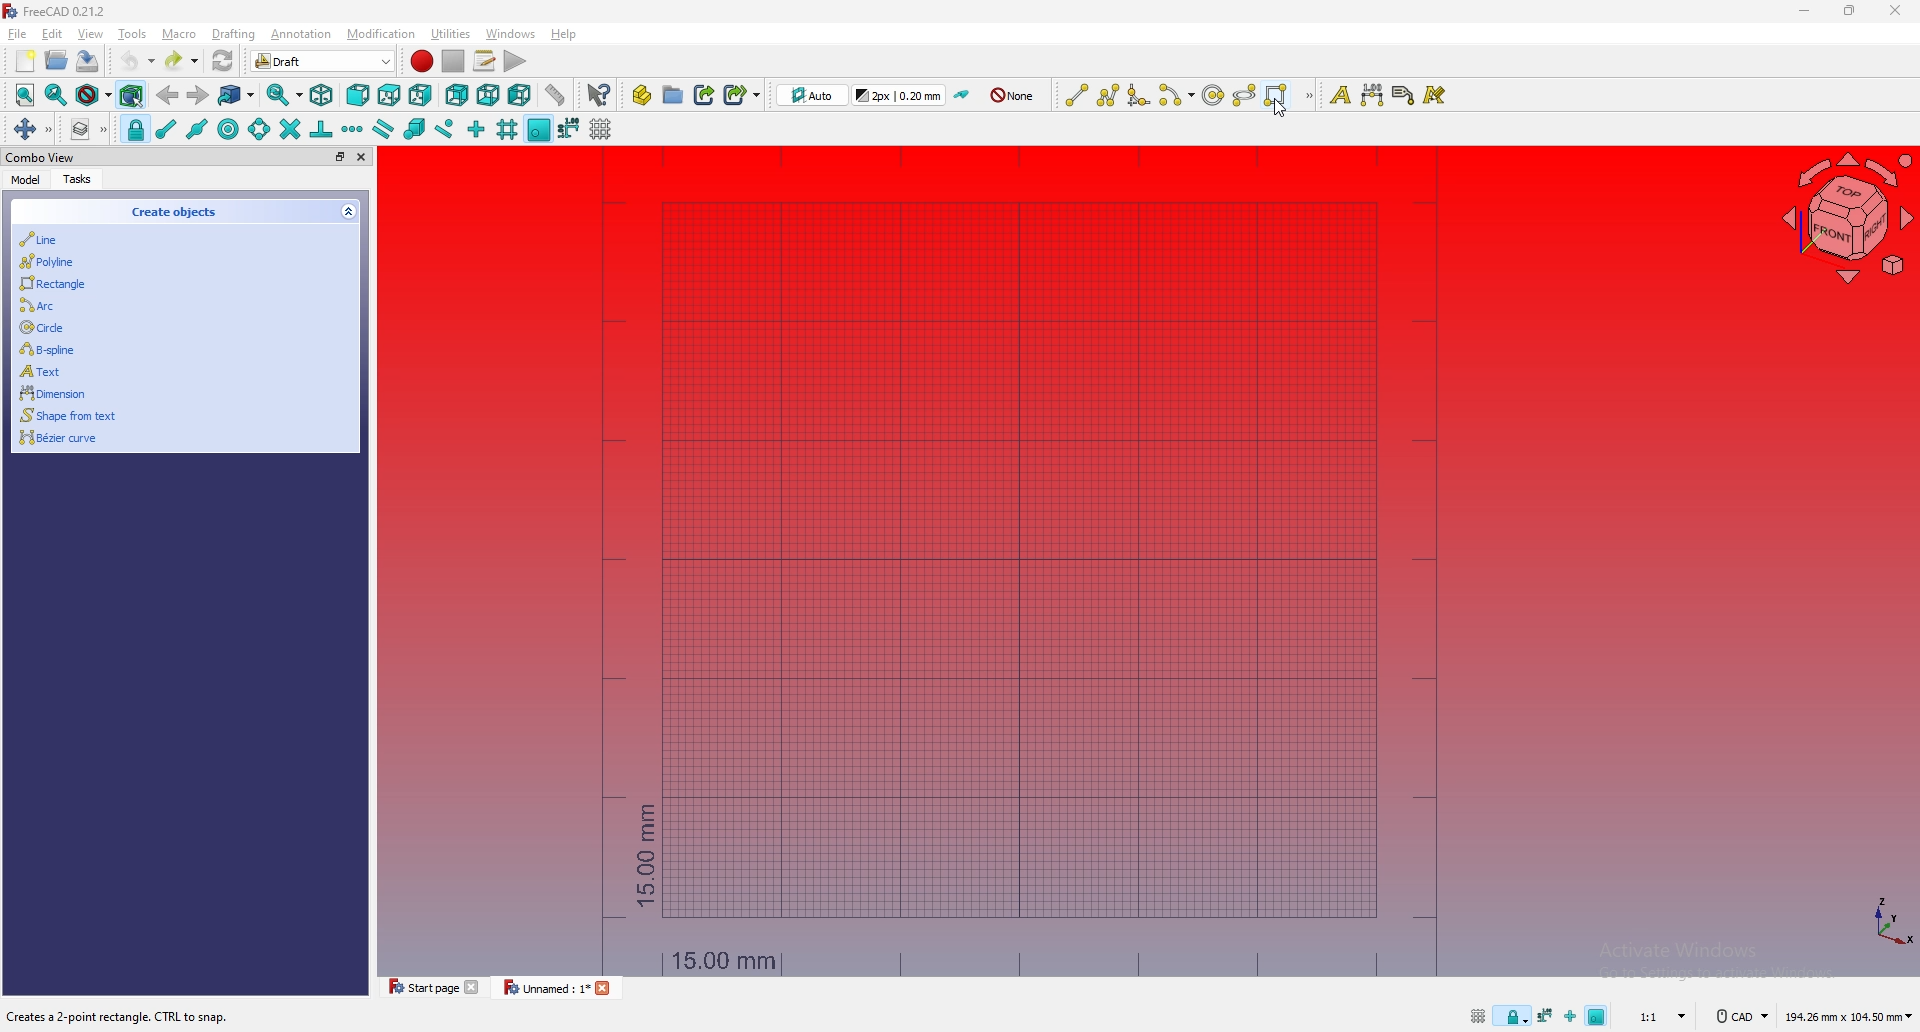 This screenshot has height=1032, width=1920. What do you see at coordinates (177, 283) in the screenshot?
I see `rectangle` at bounding box center [177, 283].